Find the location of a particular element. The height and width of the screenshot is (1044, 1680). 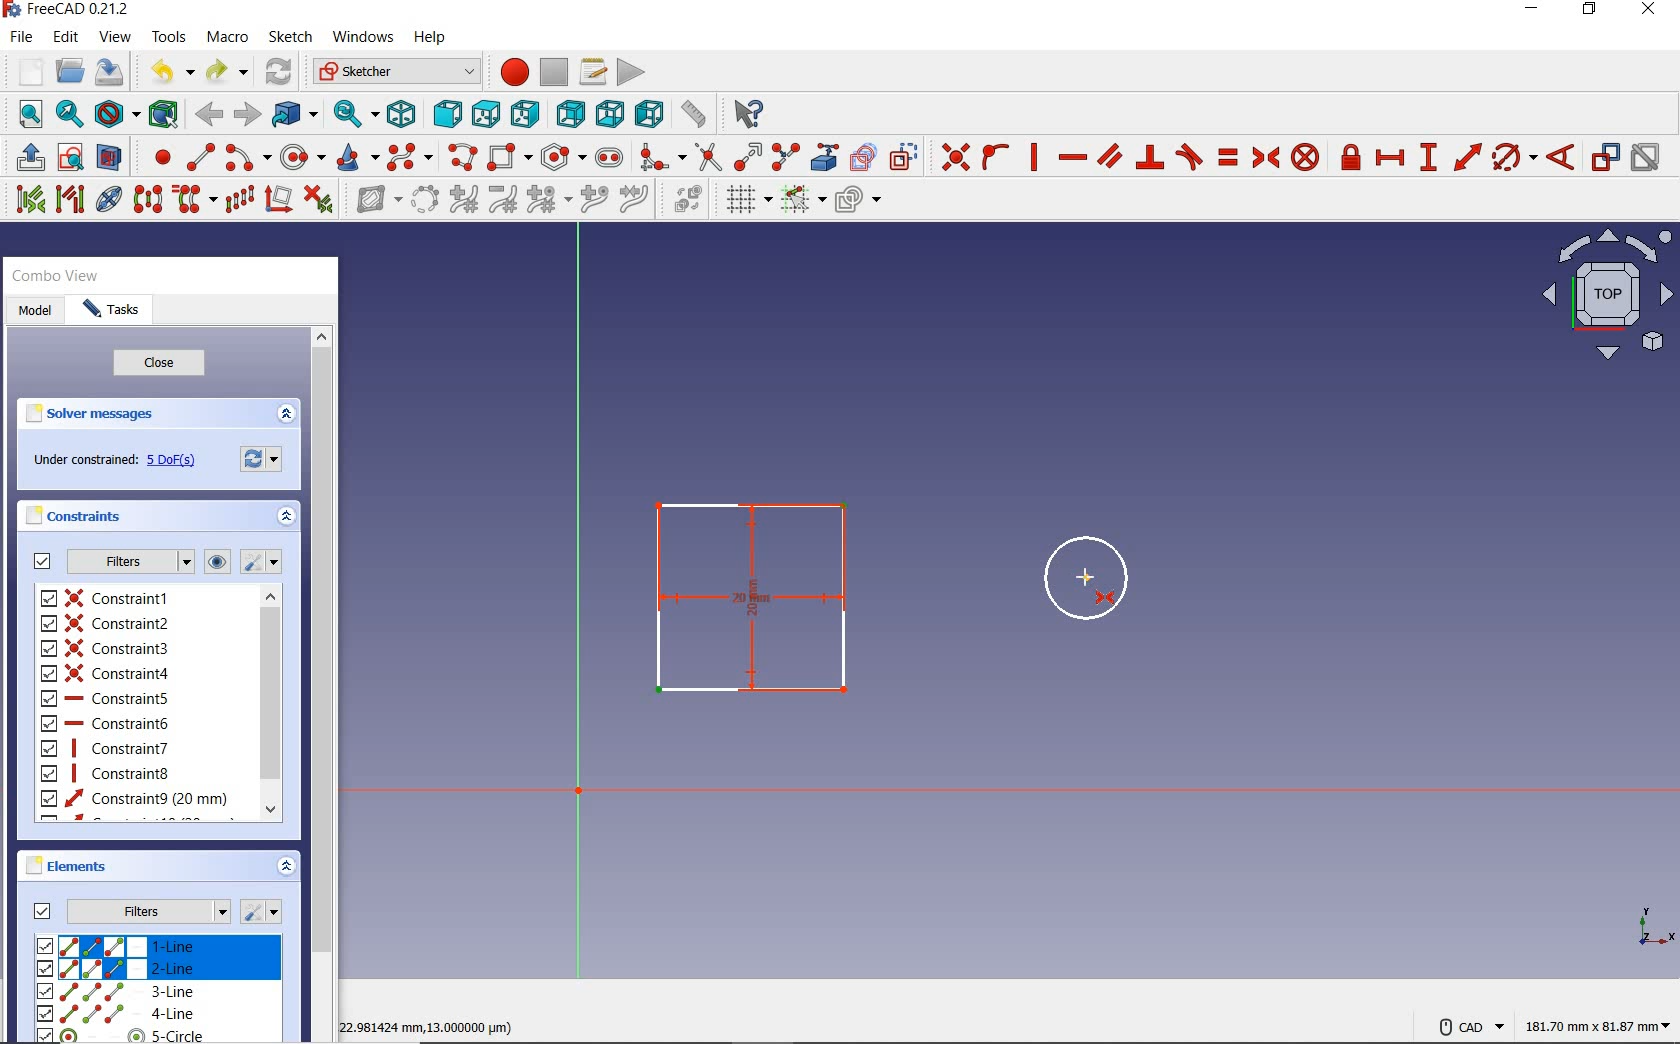

macros is located at coordinates (595, 72).